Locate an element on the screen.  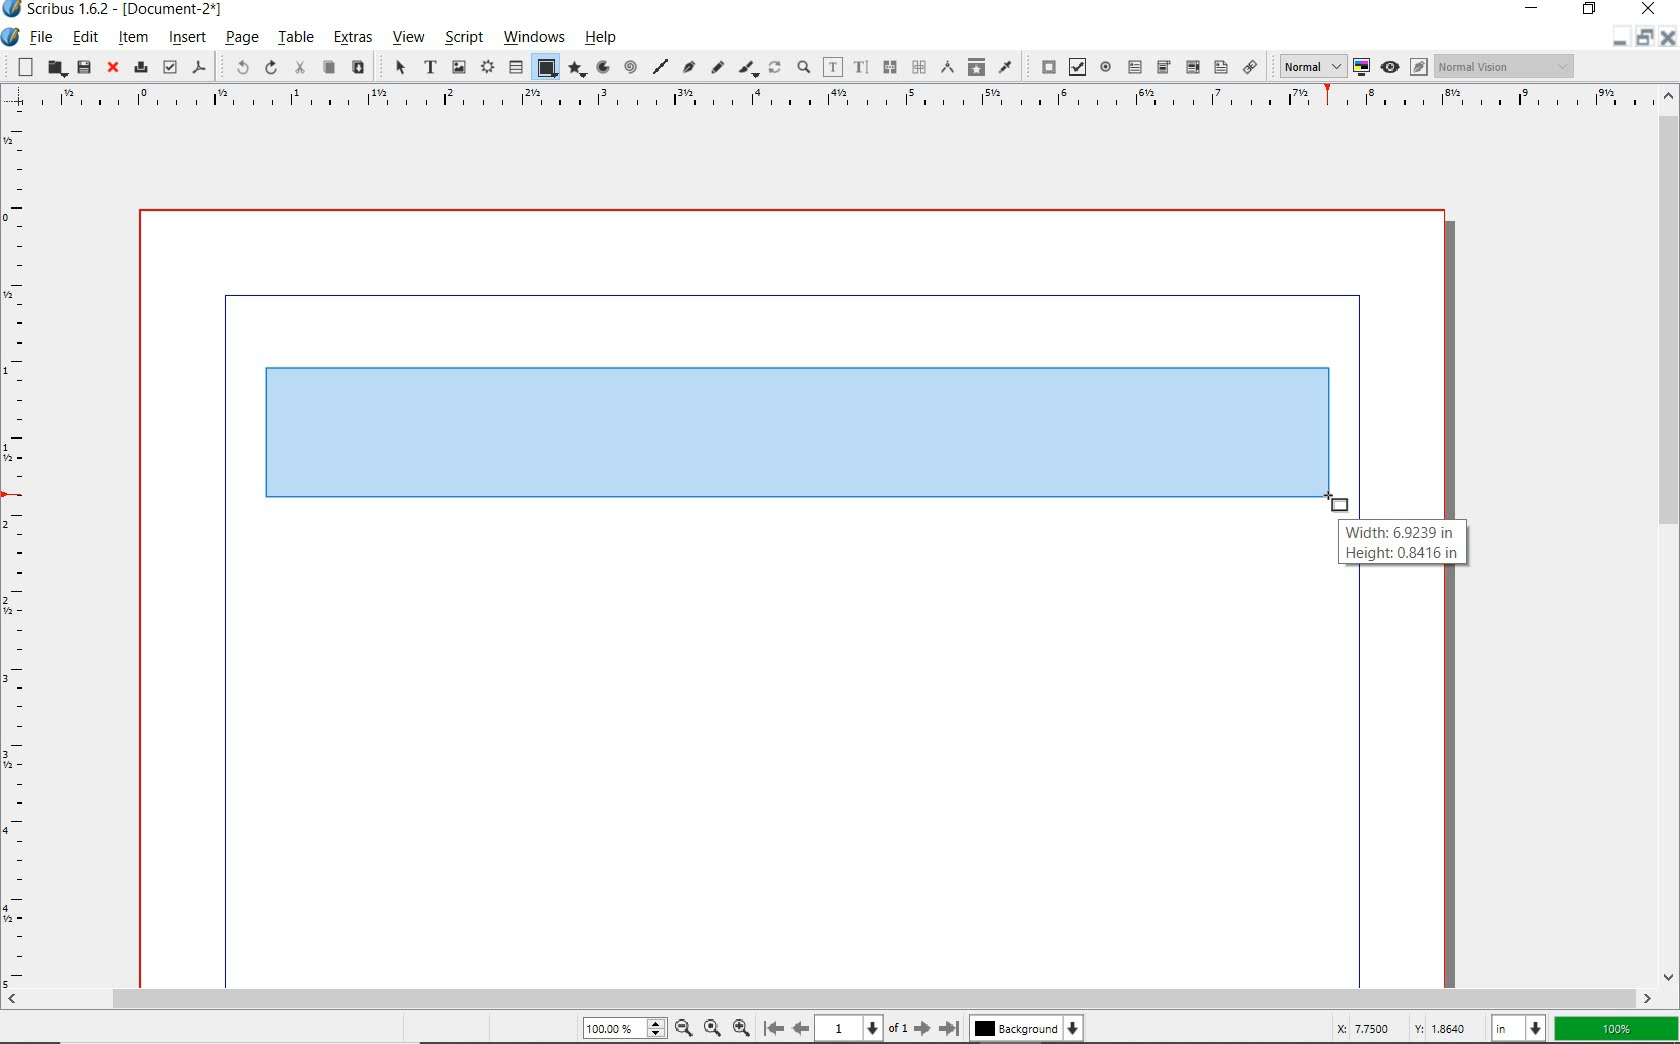
move to last is located at coordinates (953, 1025).